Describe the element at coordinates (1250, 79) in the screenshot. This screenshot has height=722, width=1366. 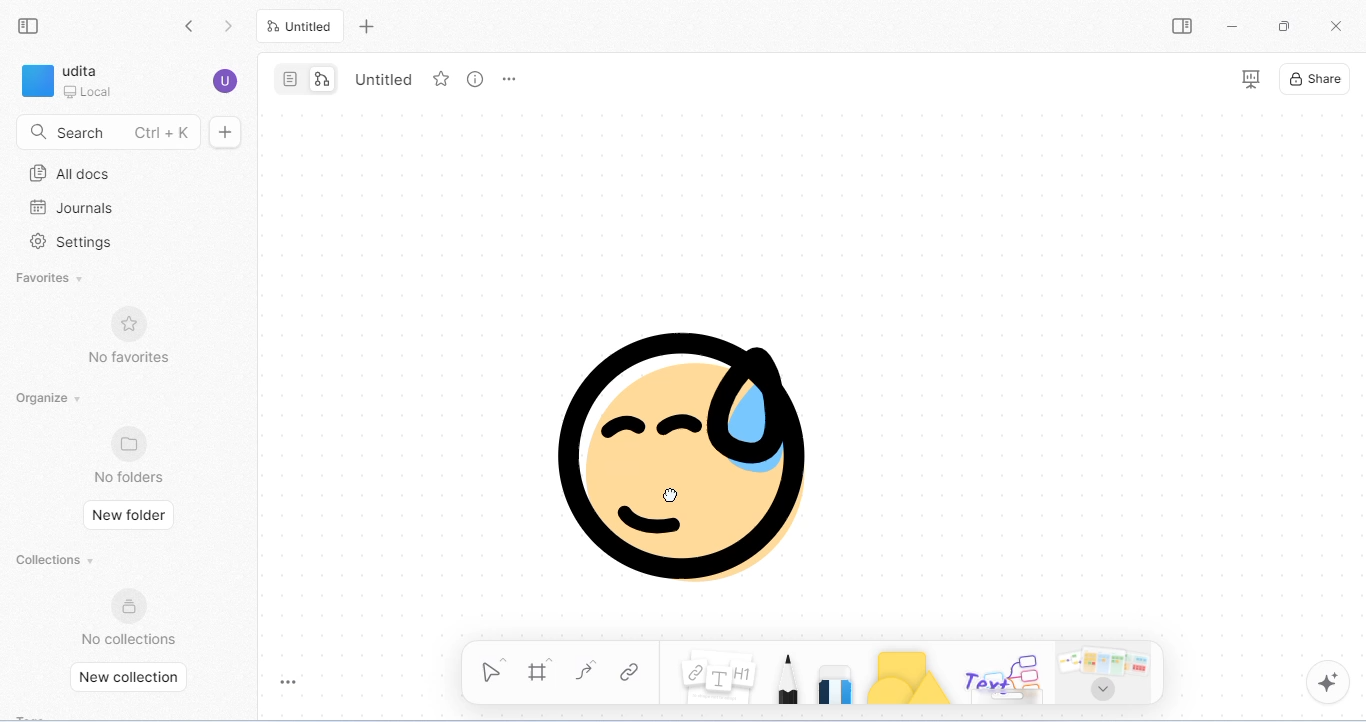
I see `presentation` at that location.